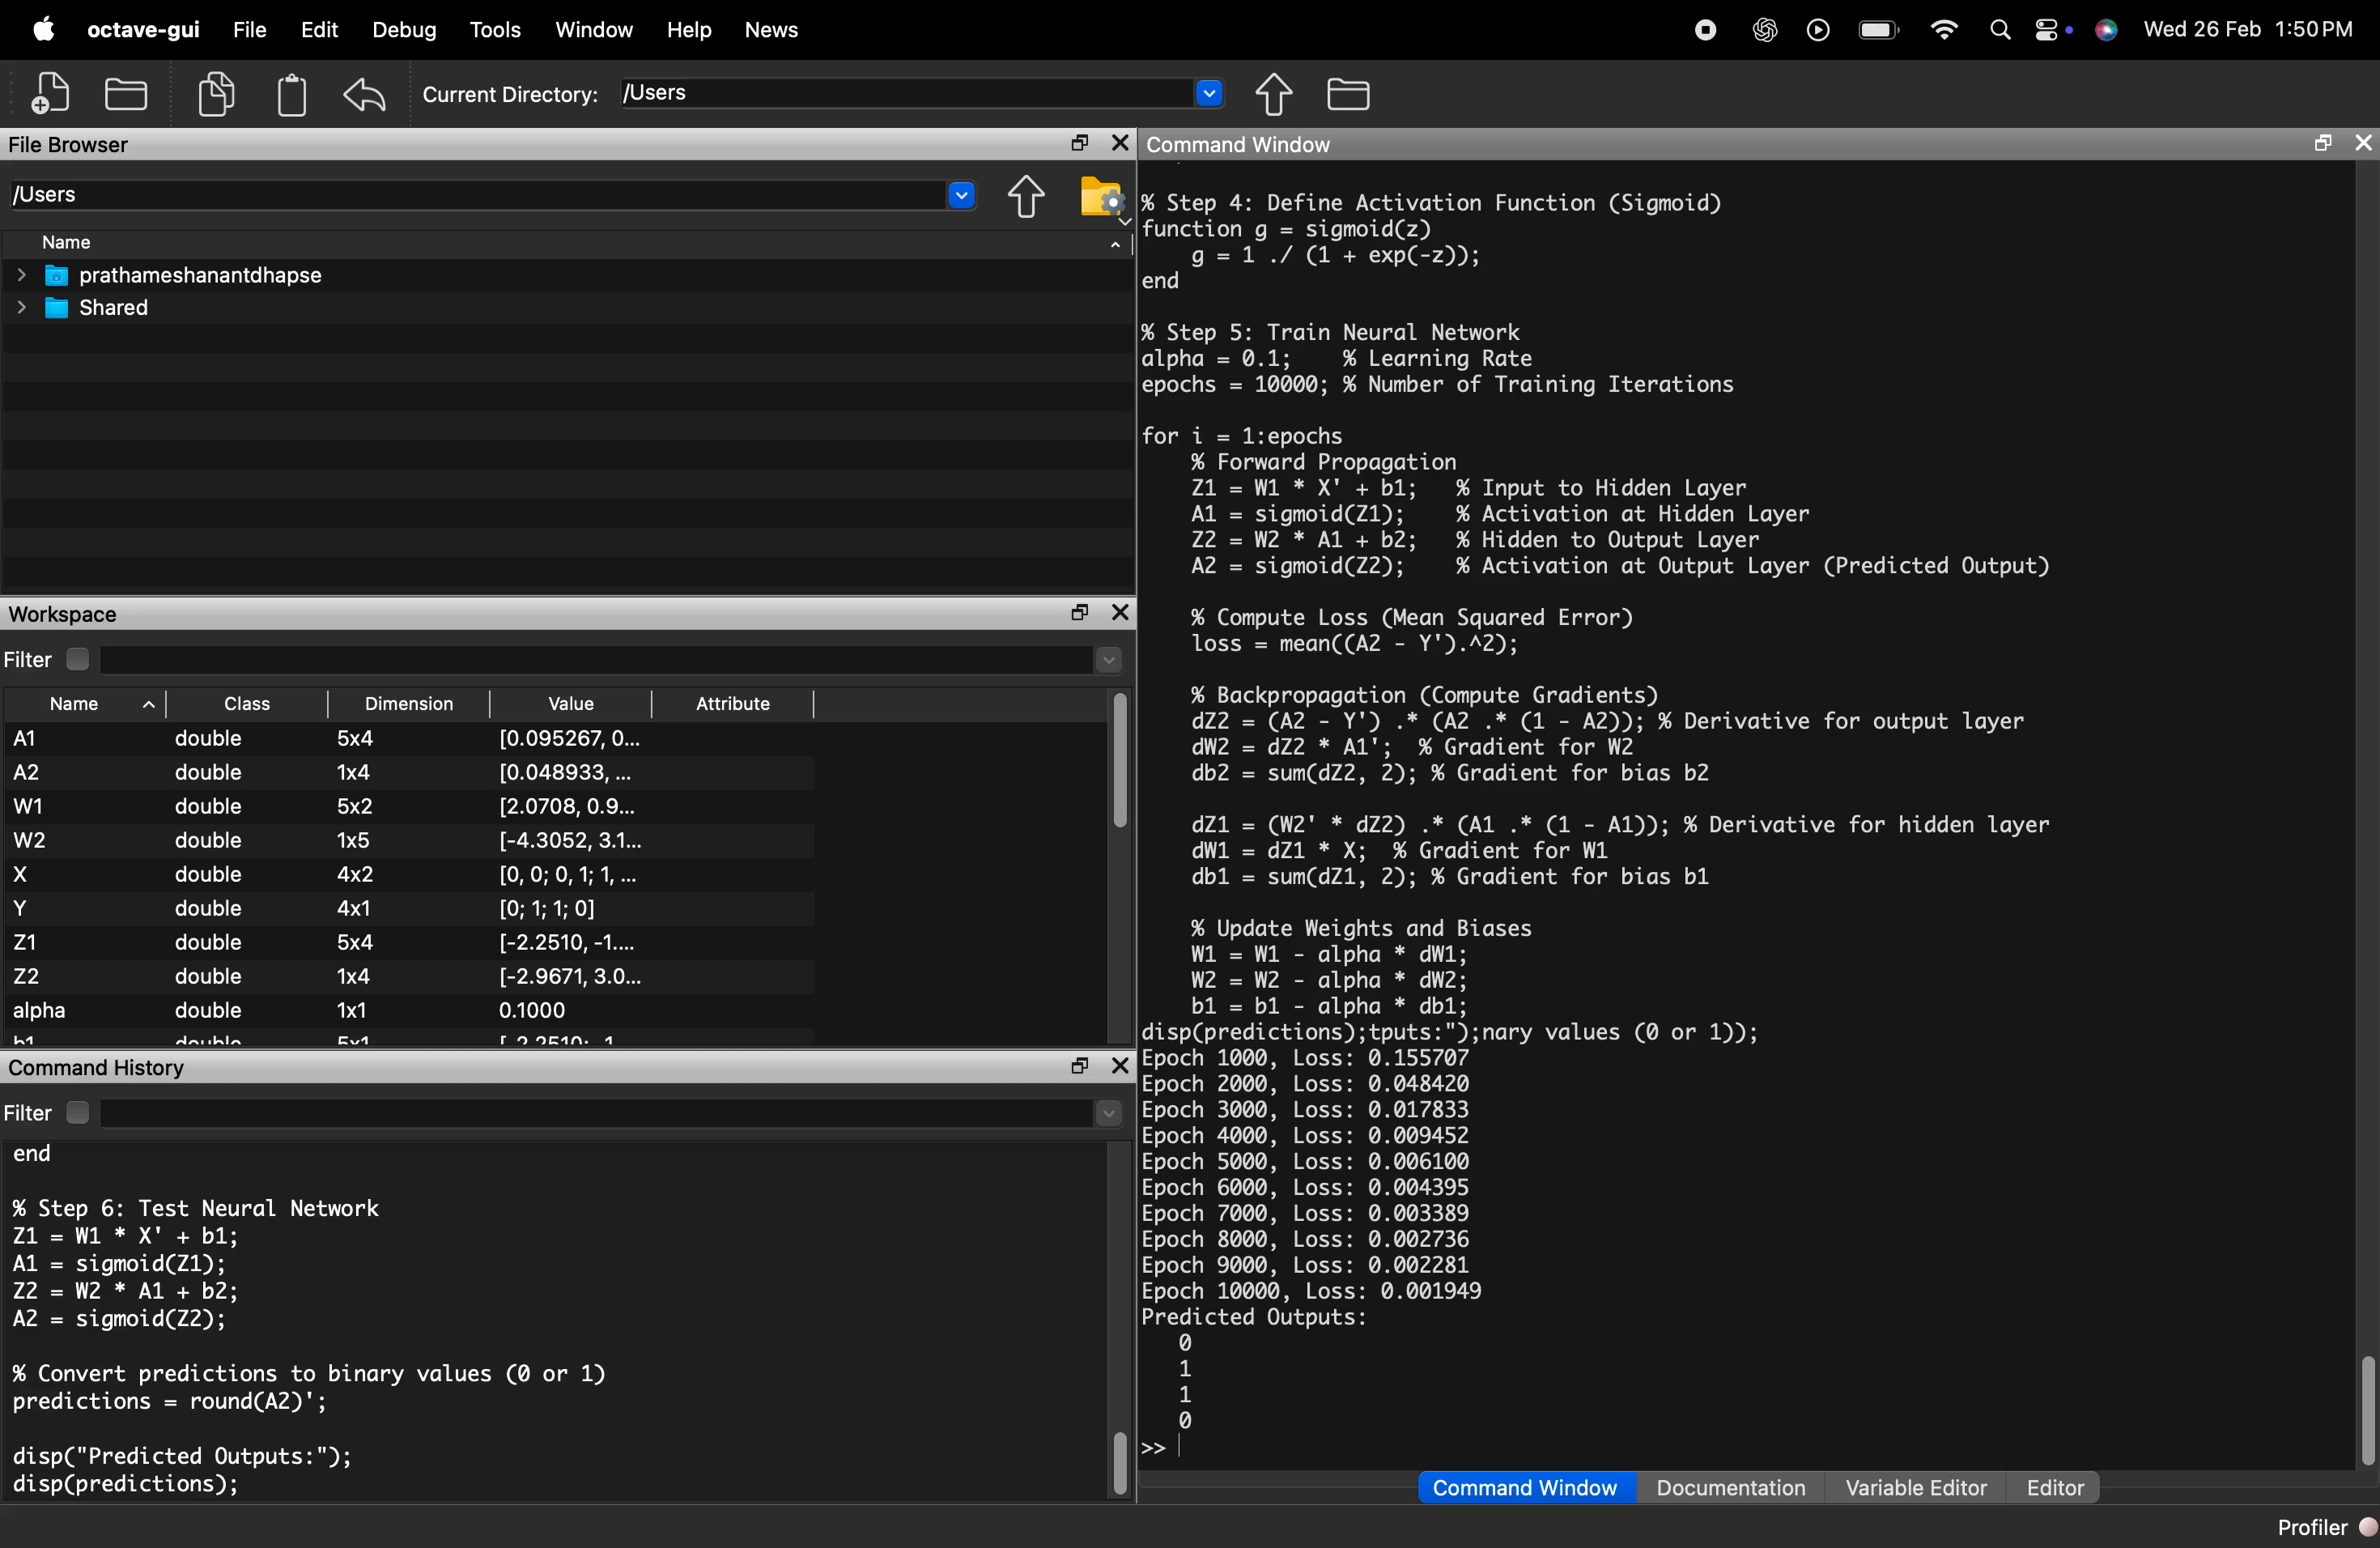  I want to click on double, so click(214, 909).